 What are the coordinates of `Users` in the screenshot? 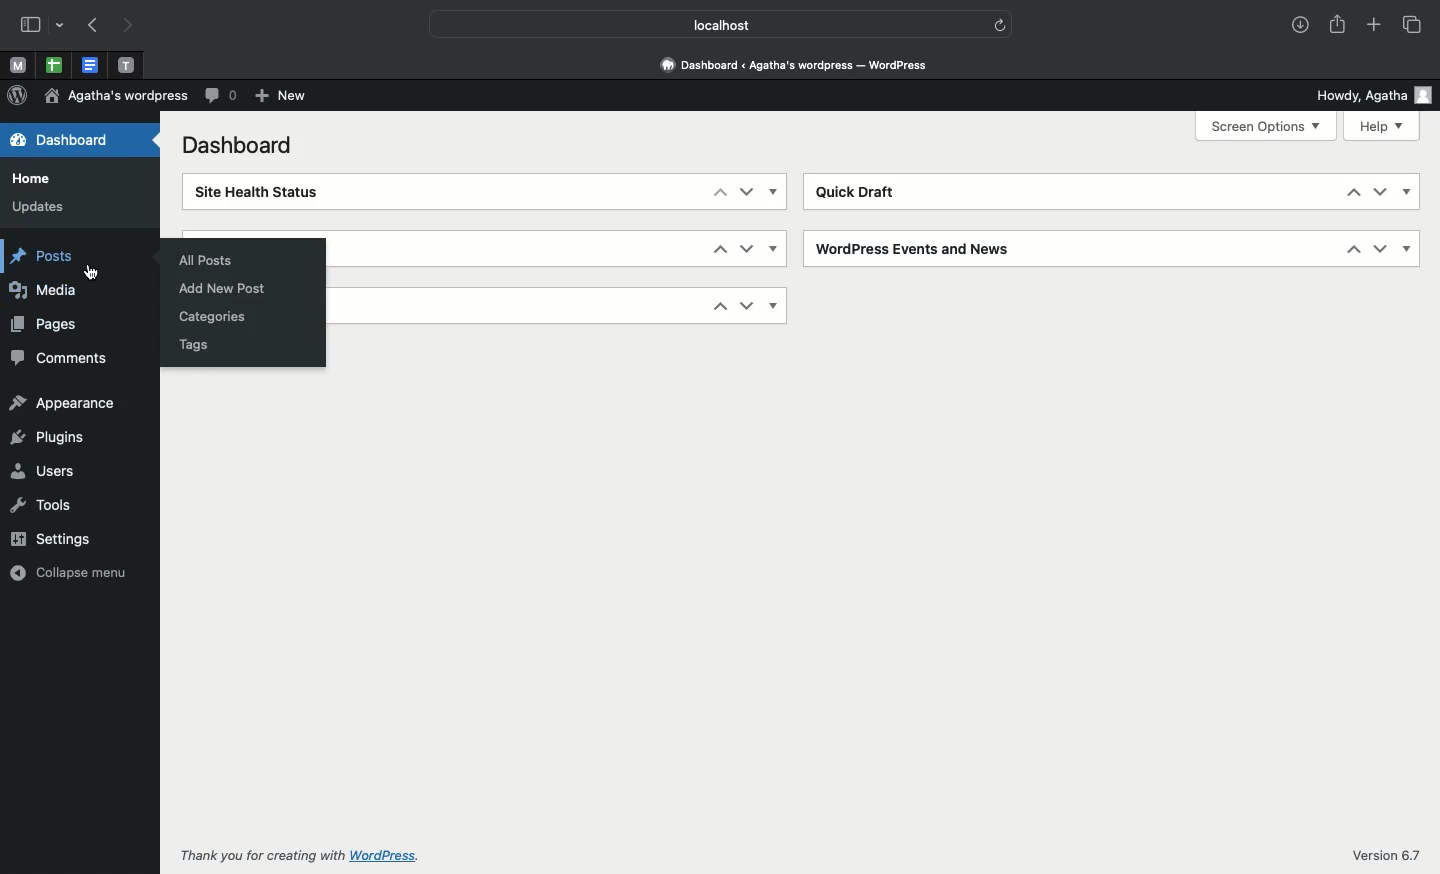 It's located at (43, 470).